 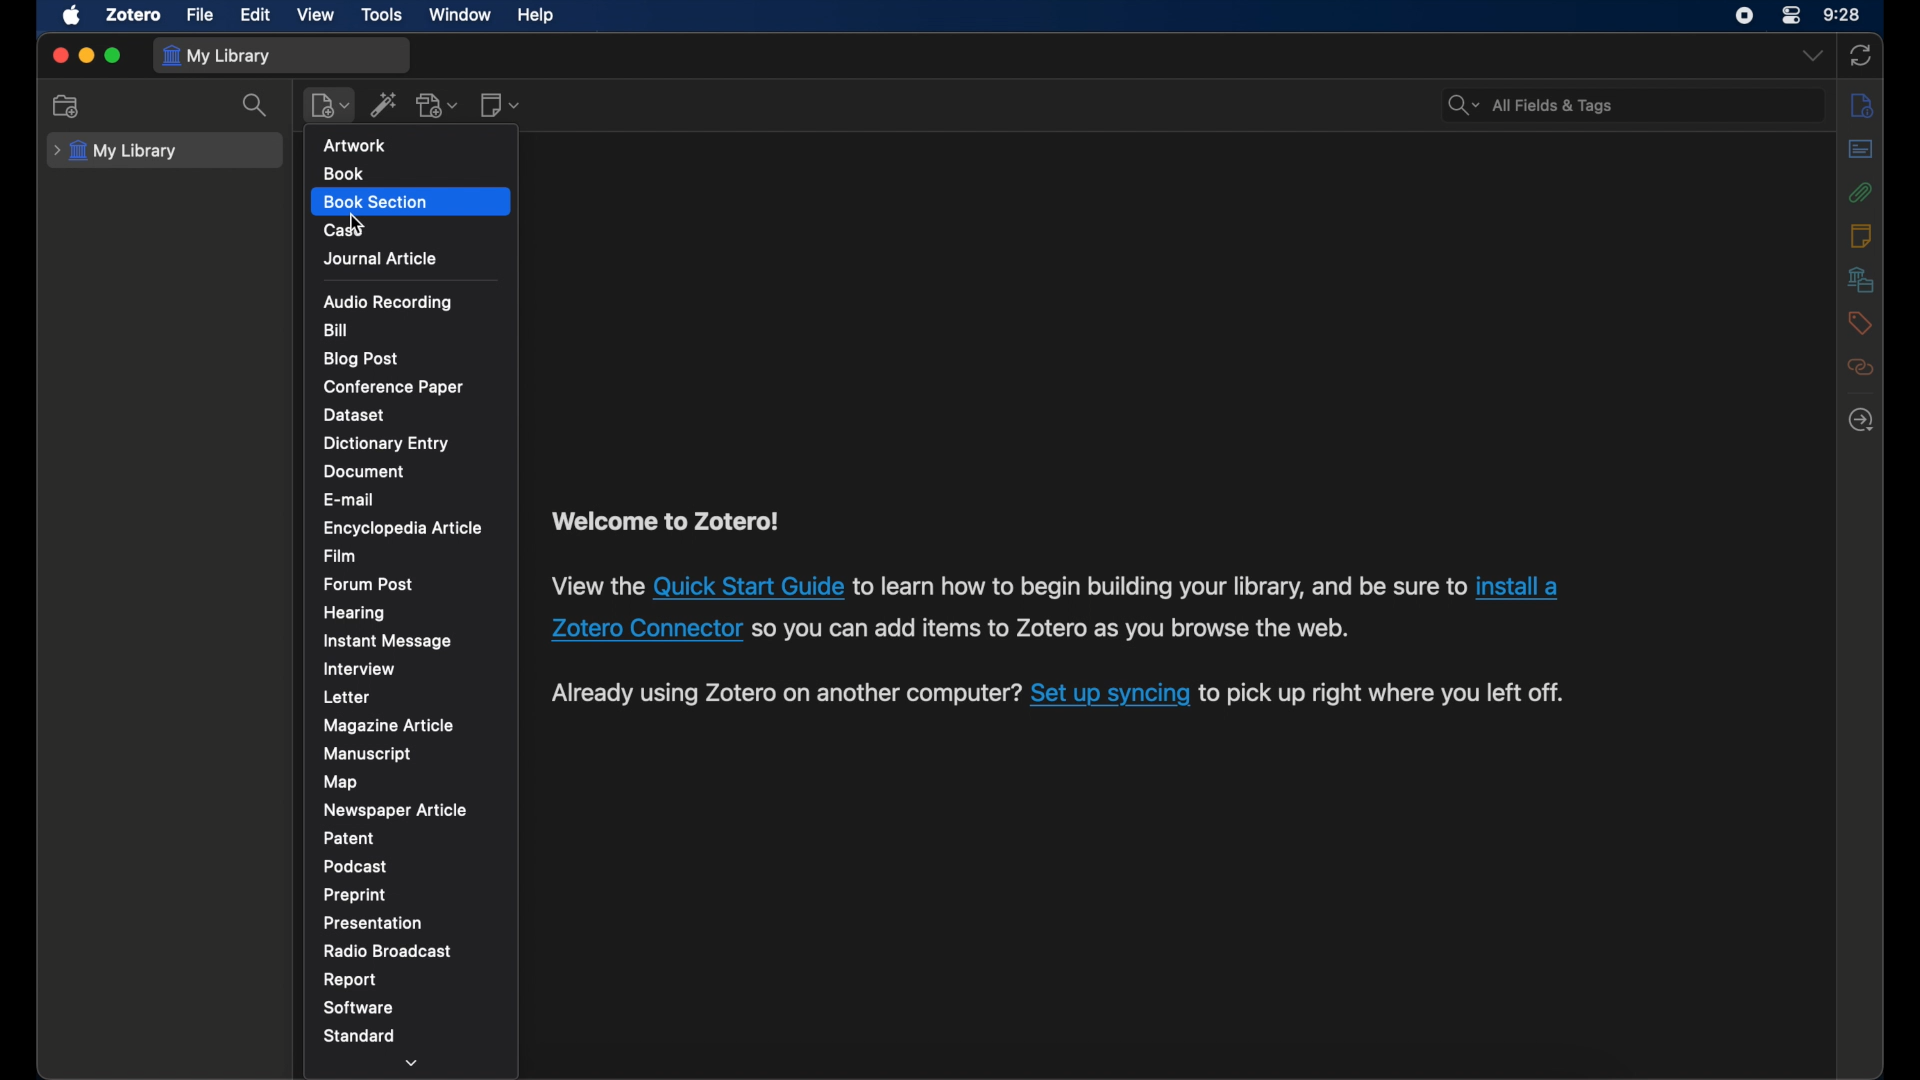 What do you see at coordinates (382, 14) in the screenshot?
I see `tools` at bounding box center [382, 14].